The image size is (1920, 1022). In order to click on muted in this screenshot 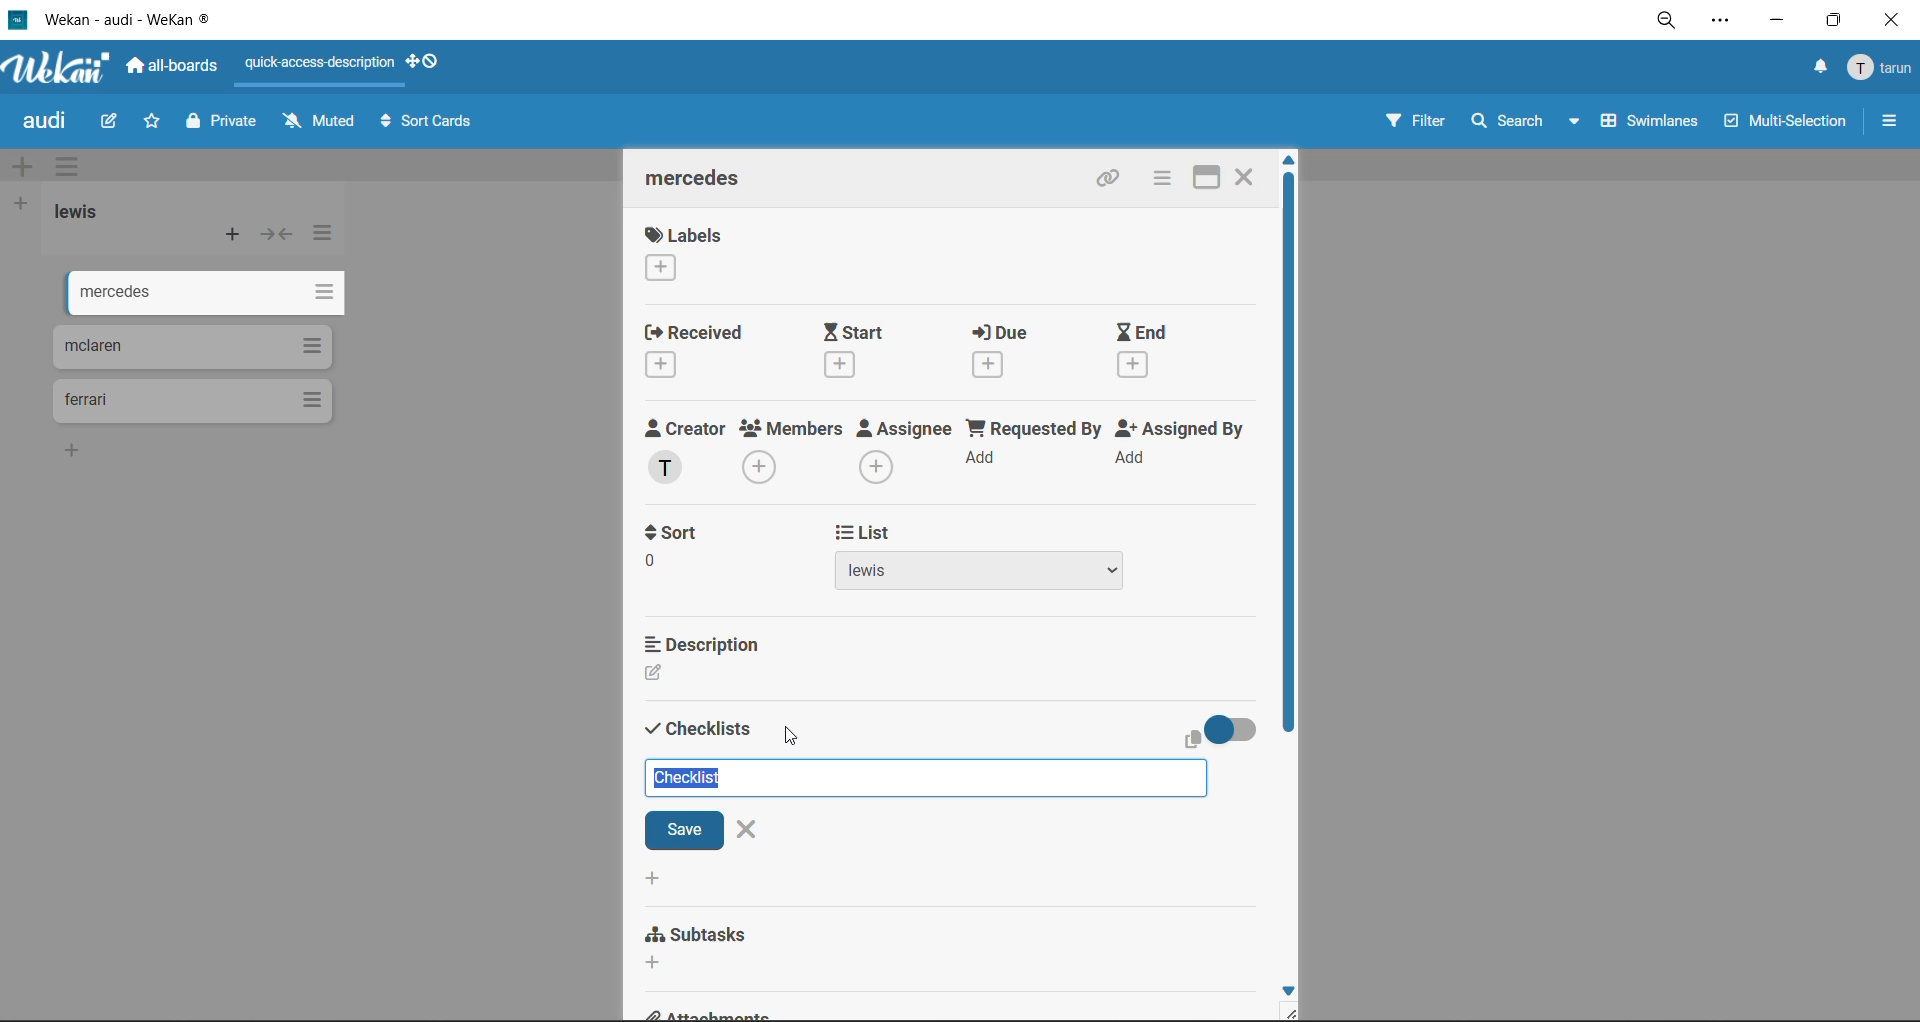, I will do `click(318, 122)`.